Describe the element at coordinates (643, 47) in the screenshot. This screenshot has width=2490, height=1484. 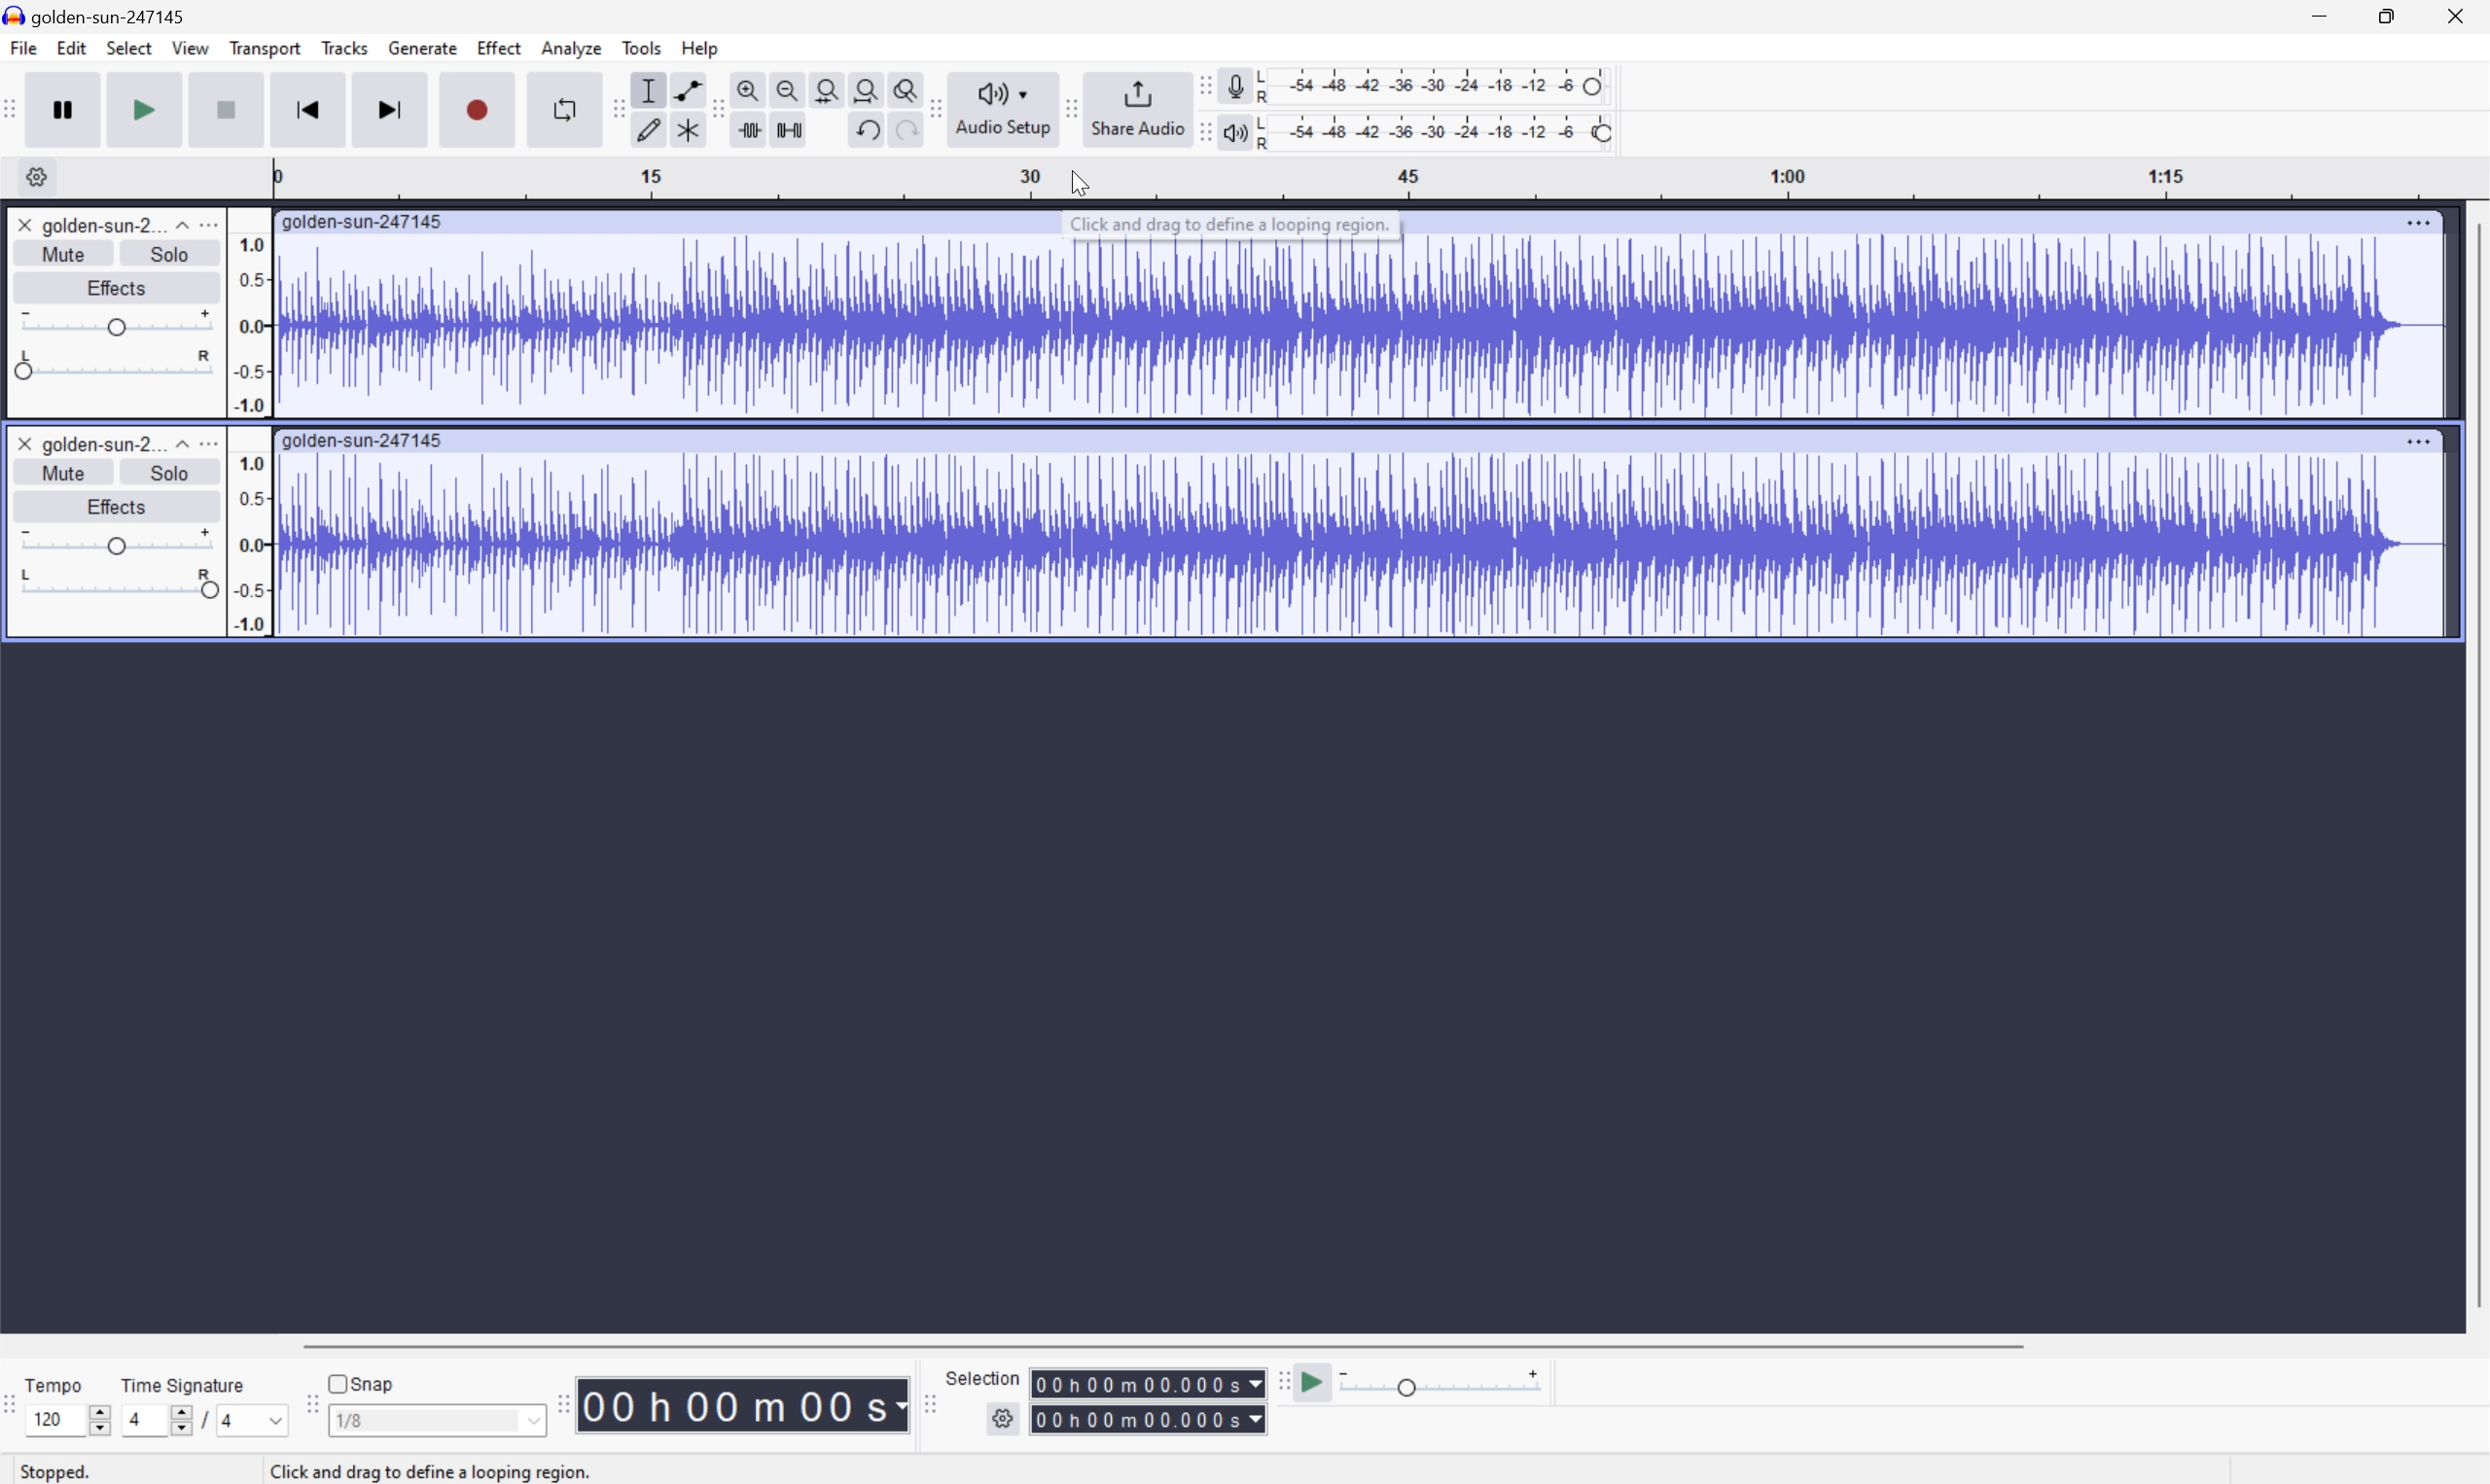
I see `Tools` at that location.